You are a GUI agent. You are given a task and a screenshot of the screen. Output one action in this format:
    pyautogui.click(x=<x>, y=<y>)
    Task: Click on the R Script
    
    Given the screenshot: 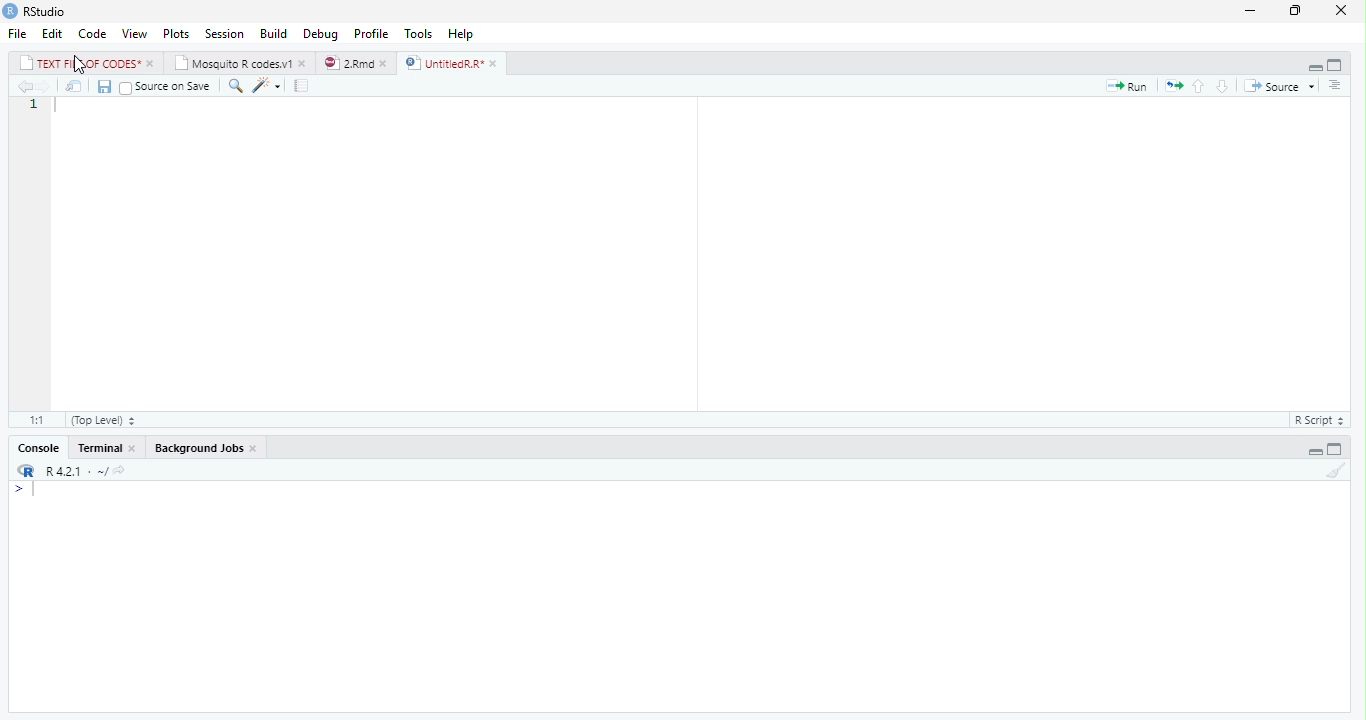 What is the action you would take?
    pyautogui.click(x=1318, y=419)
    